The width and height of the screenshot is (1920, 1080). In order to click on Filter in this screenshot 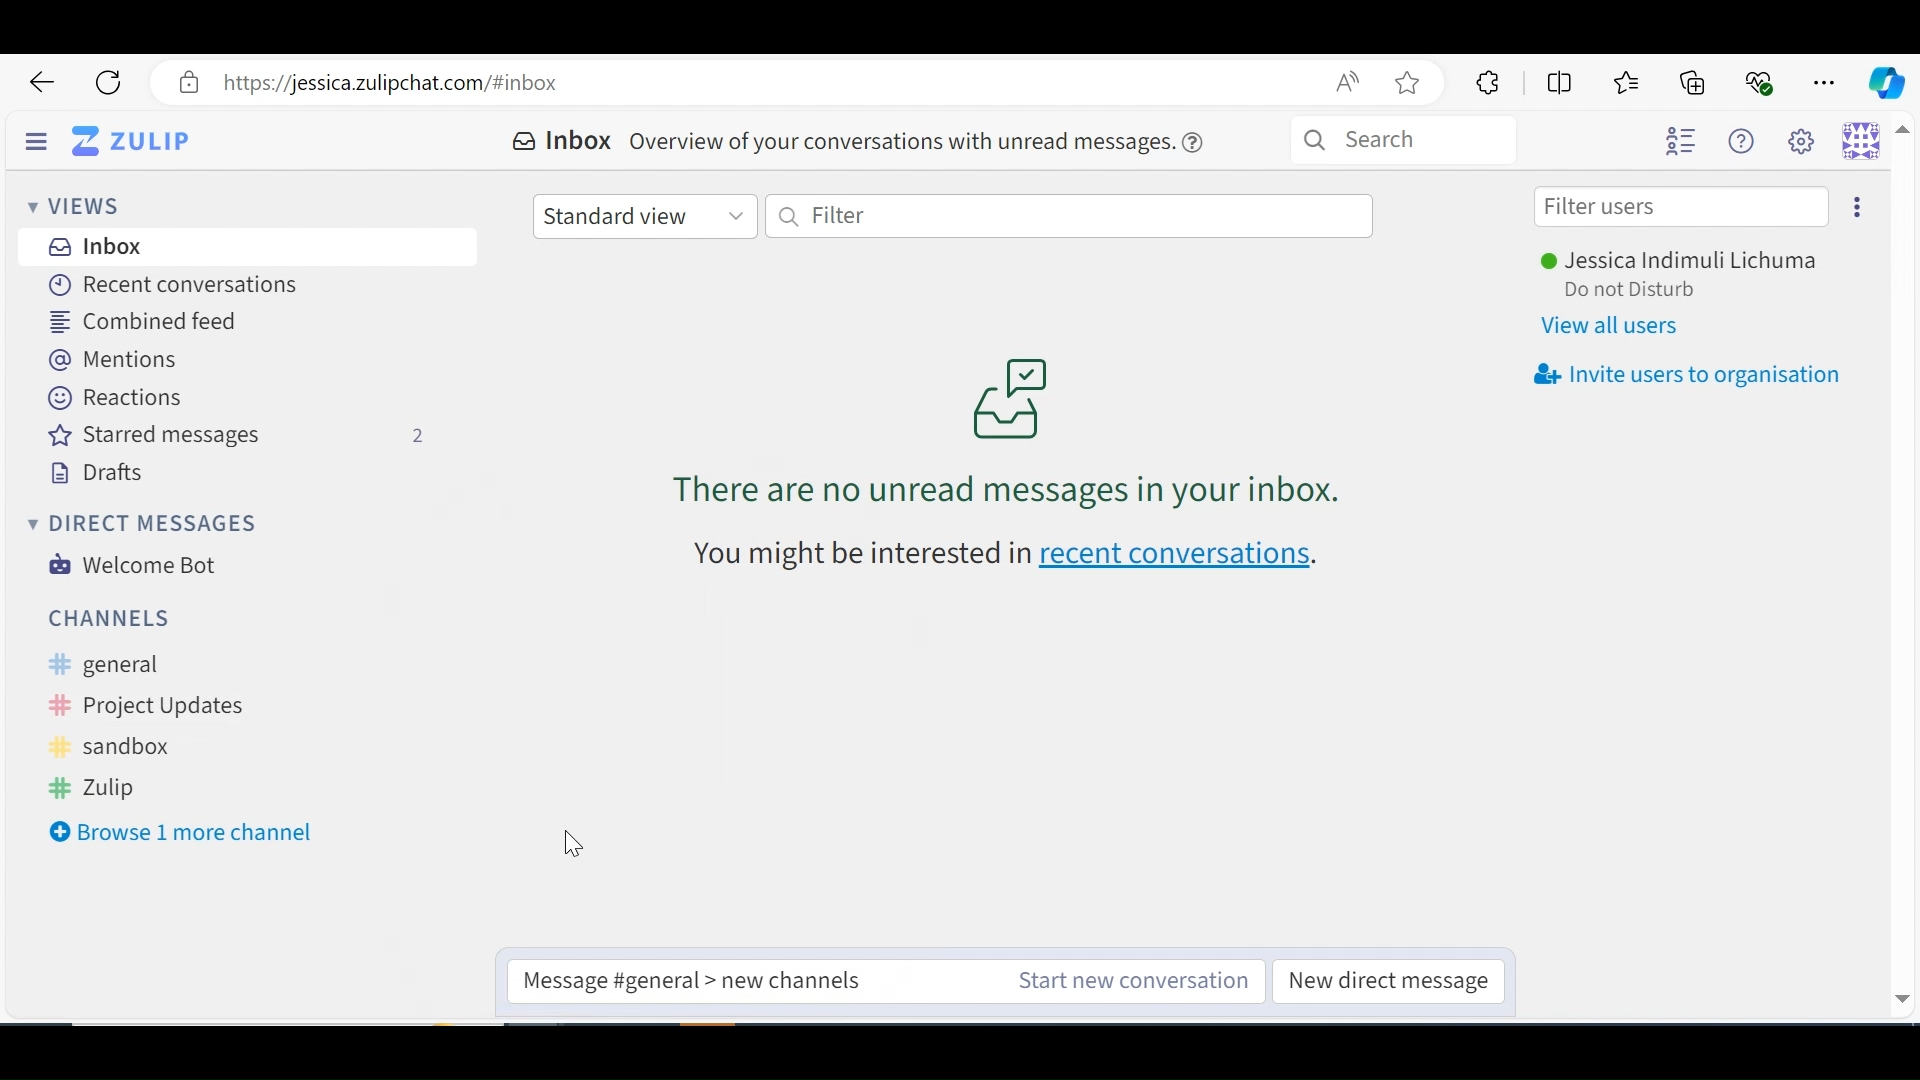, I will do `click(1072, 218)`.